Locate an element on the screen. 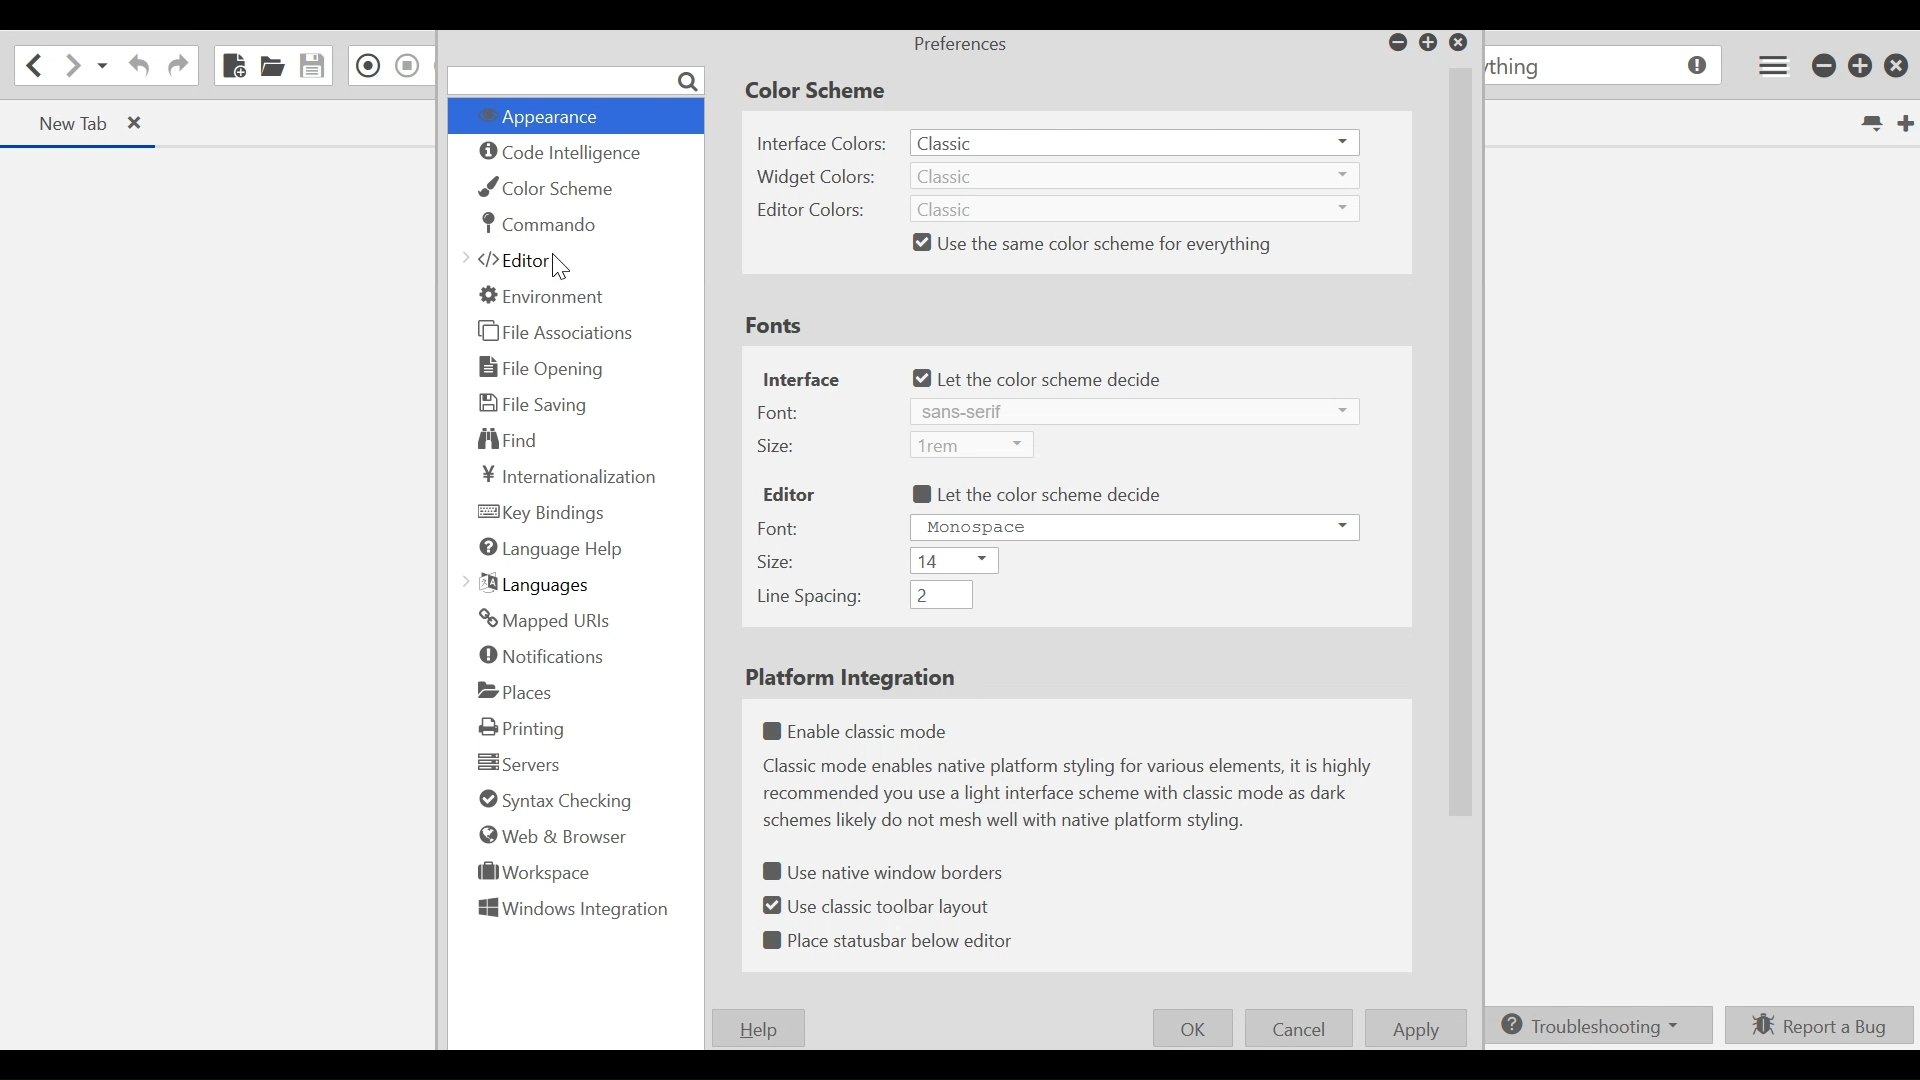 The width and height of the screenshot is (1920, 1080). Stop Recording Macro is located at coordinates (407, 65).